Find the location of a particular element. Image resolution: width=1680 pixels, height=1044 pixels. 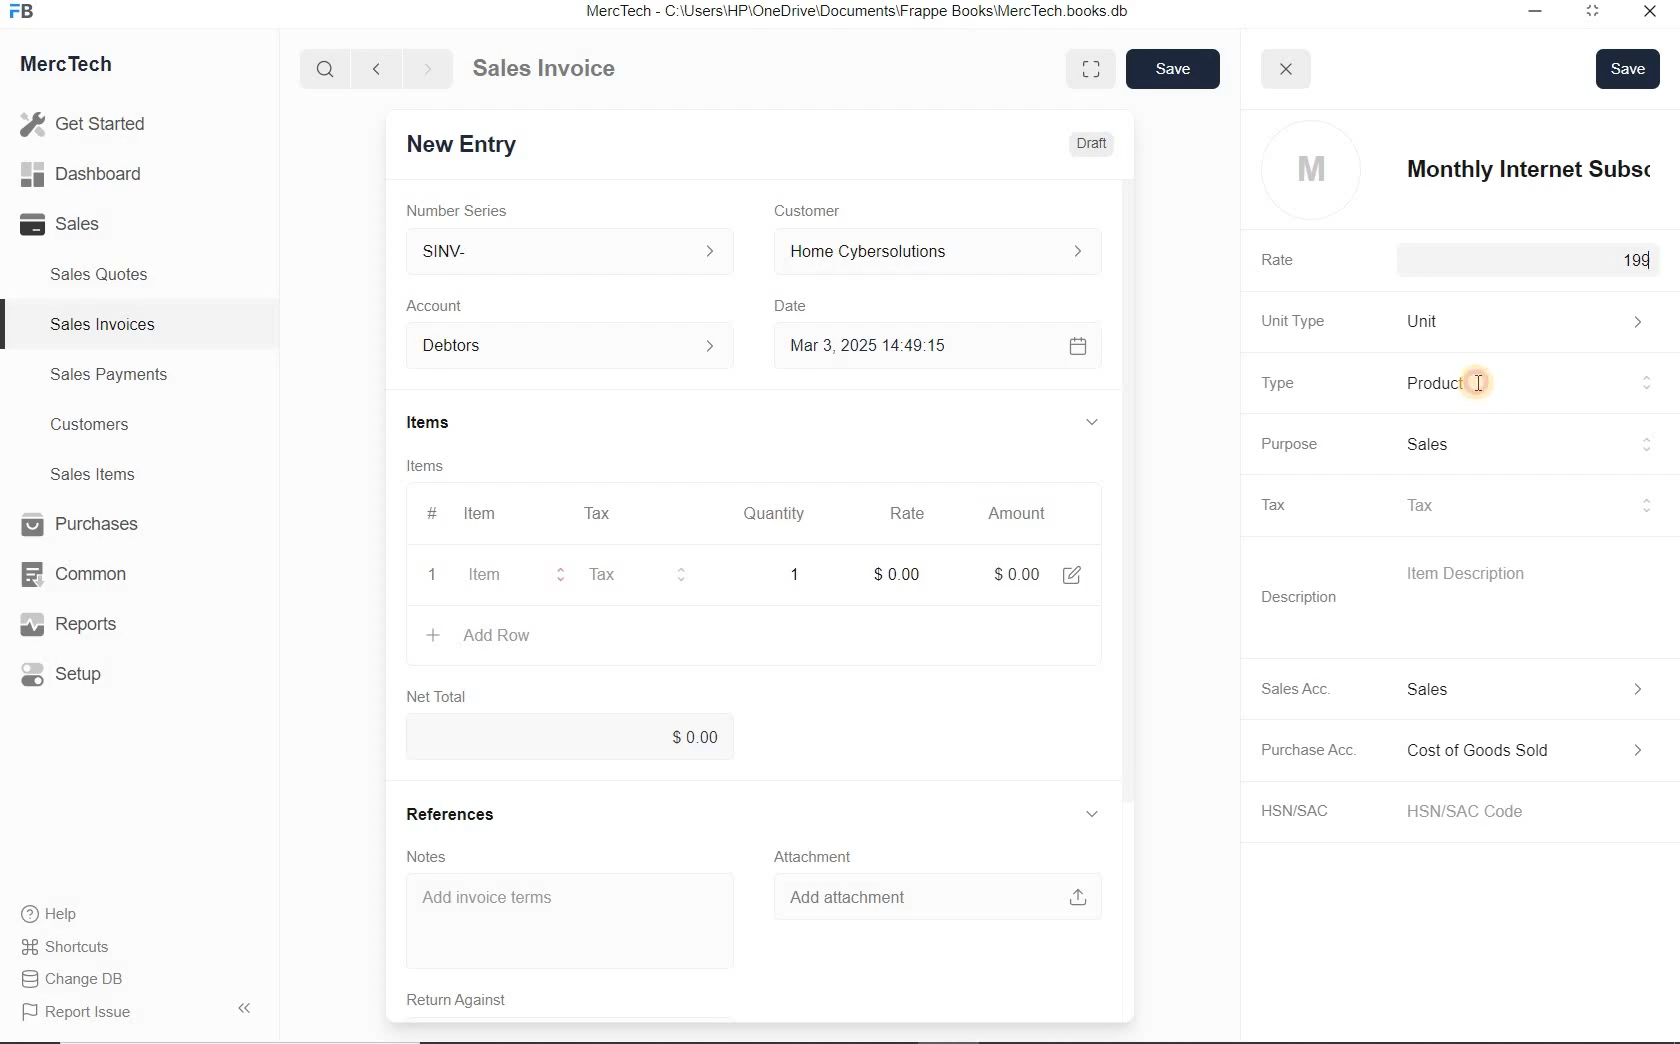

create is located at coordinates (431, 634).